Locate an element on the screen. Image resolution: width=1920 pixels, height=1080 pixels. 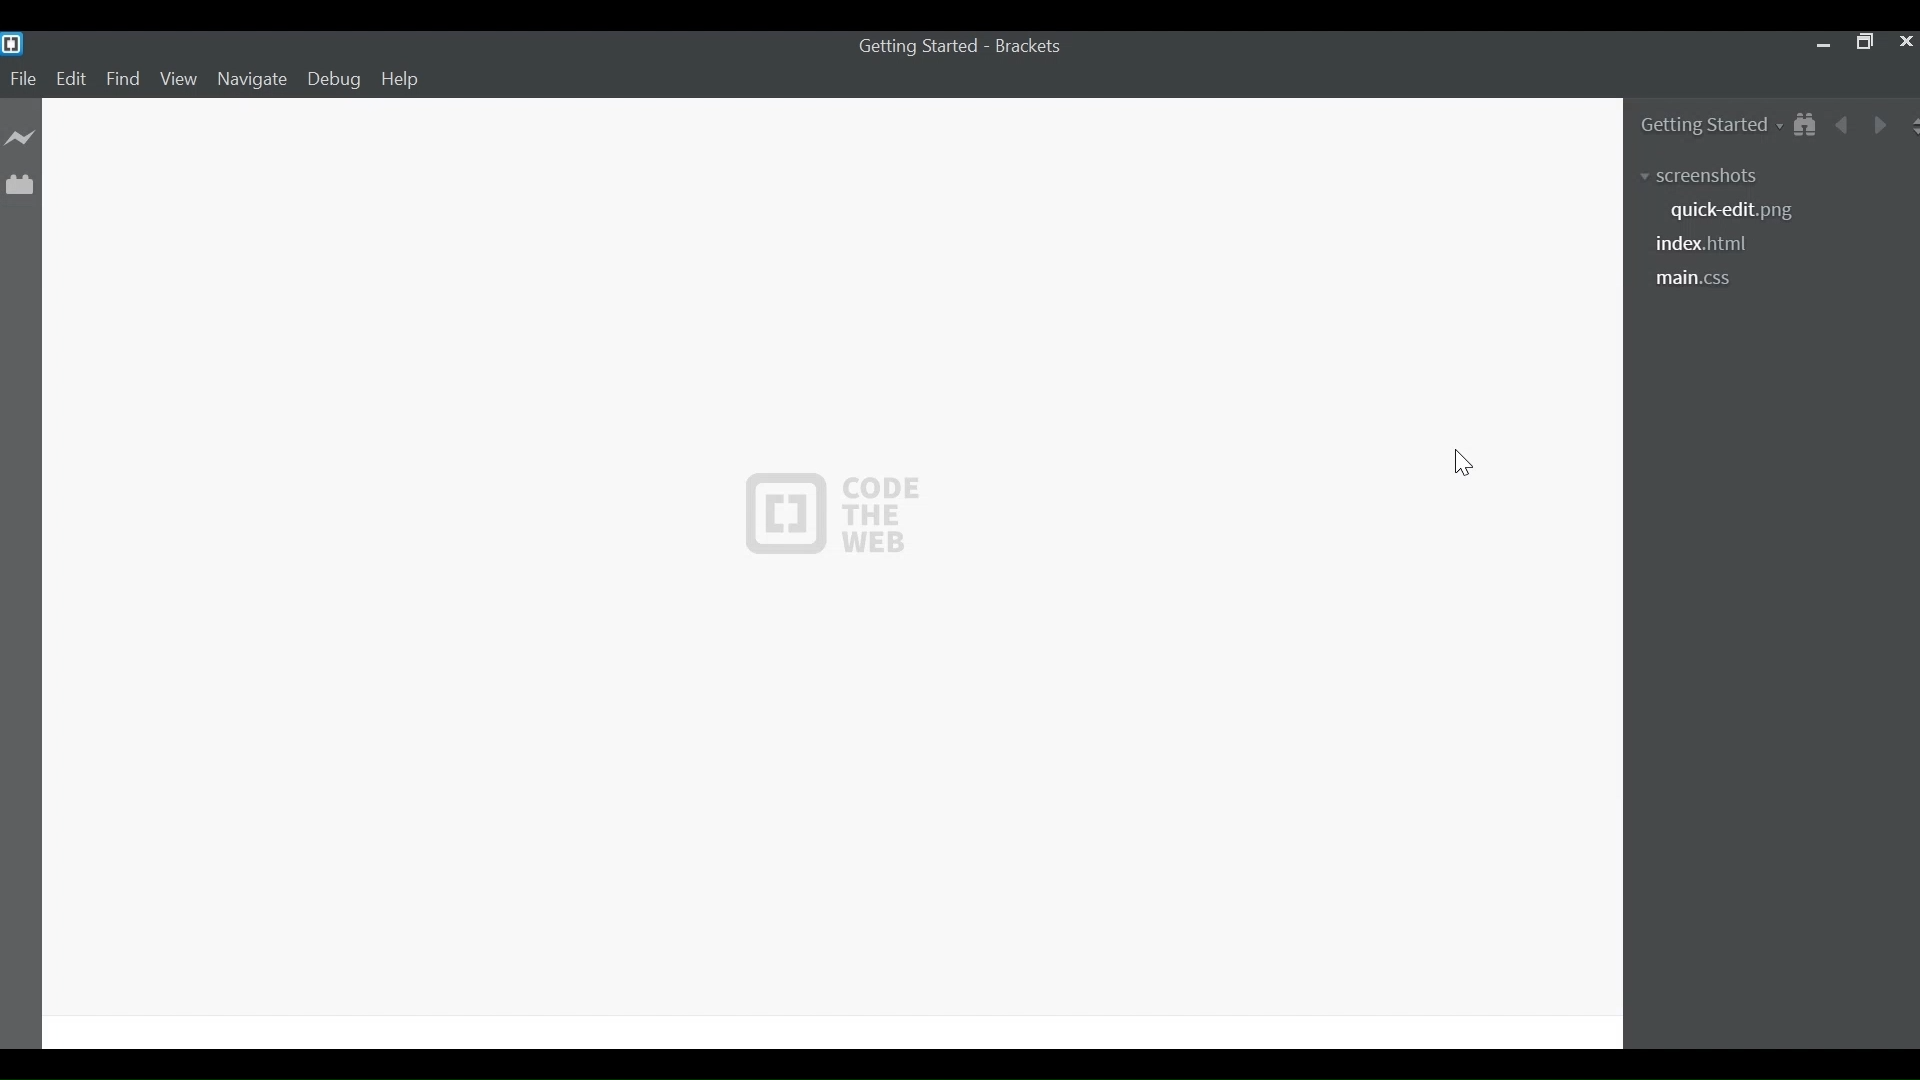
Navigate Forward is located at coordinates (1876, 123).